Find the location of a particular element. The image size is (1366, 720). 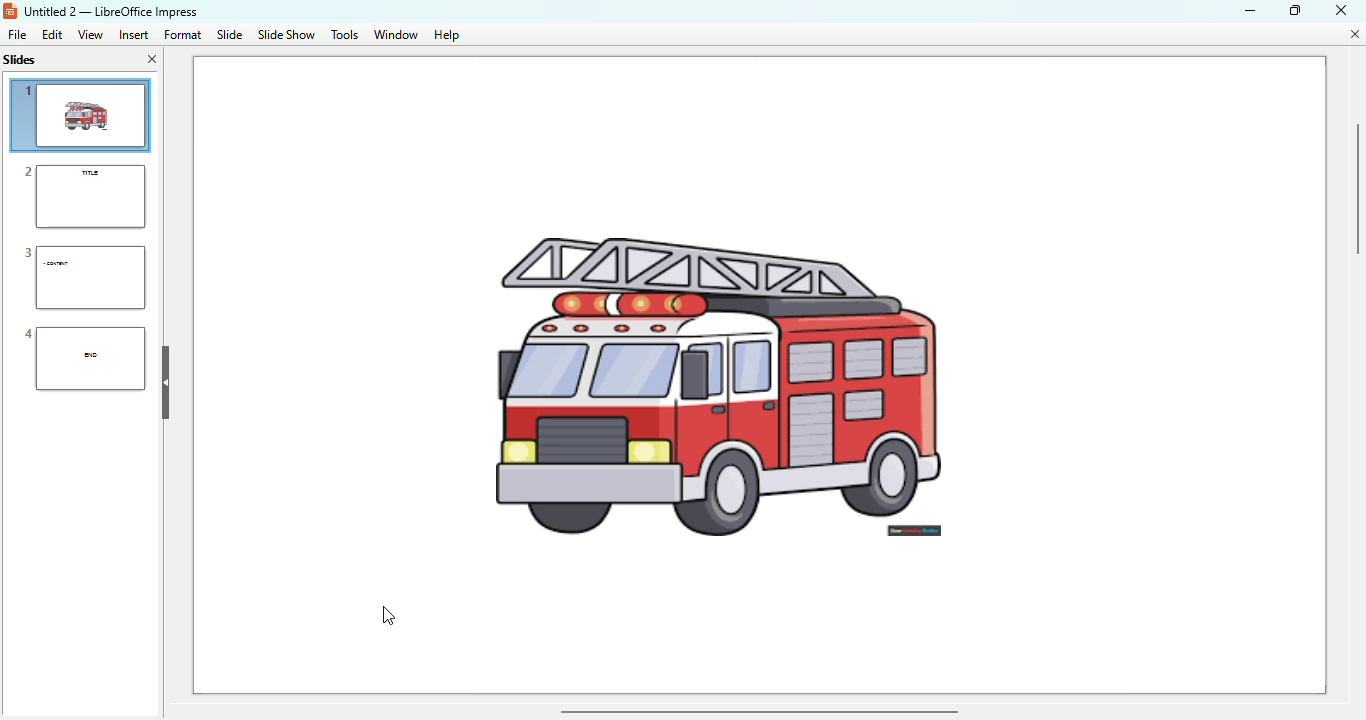

minimize is located at coordinates (1249, 10).